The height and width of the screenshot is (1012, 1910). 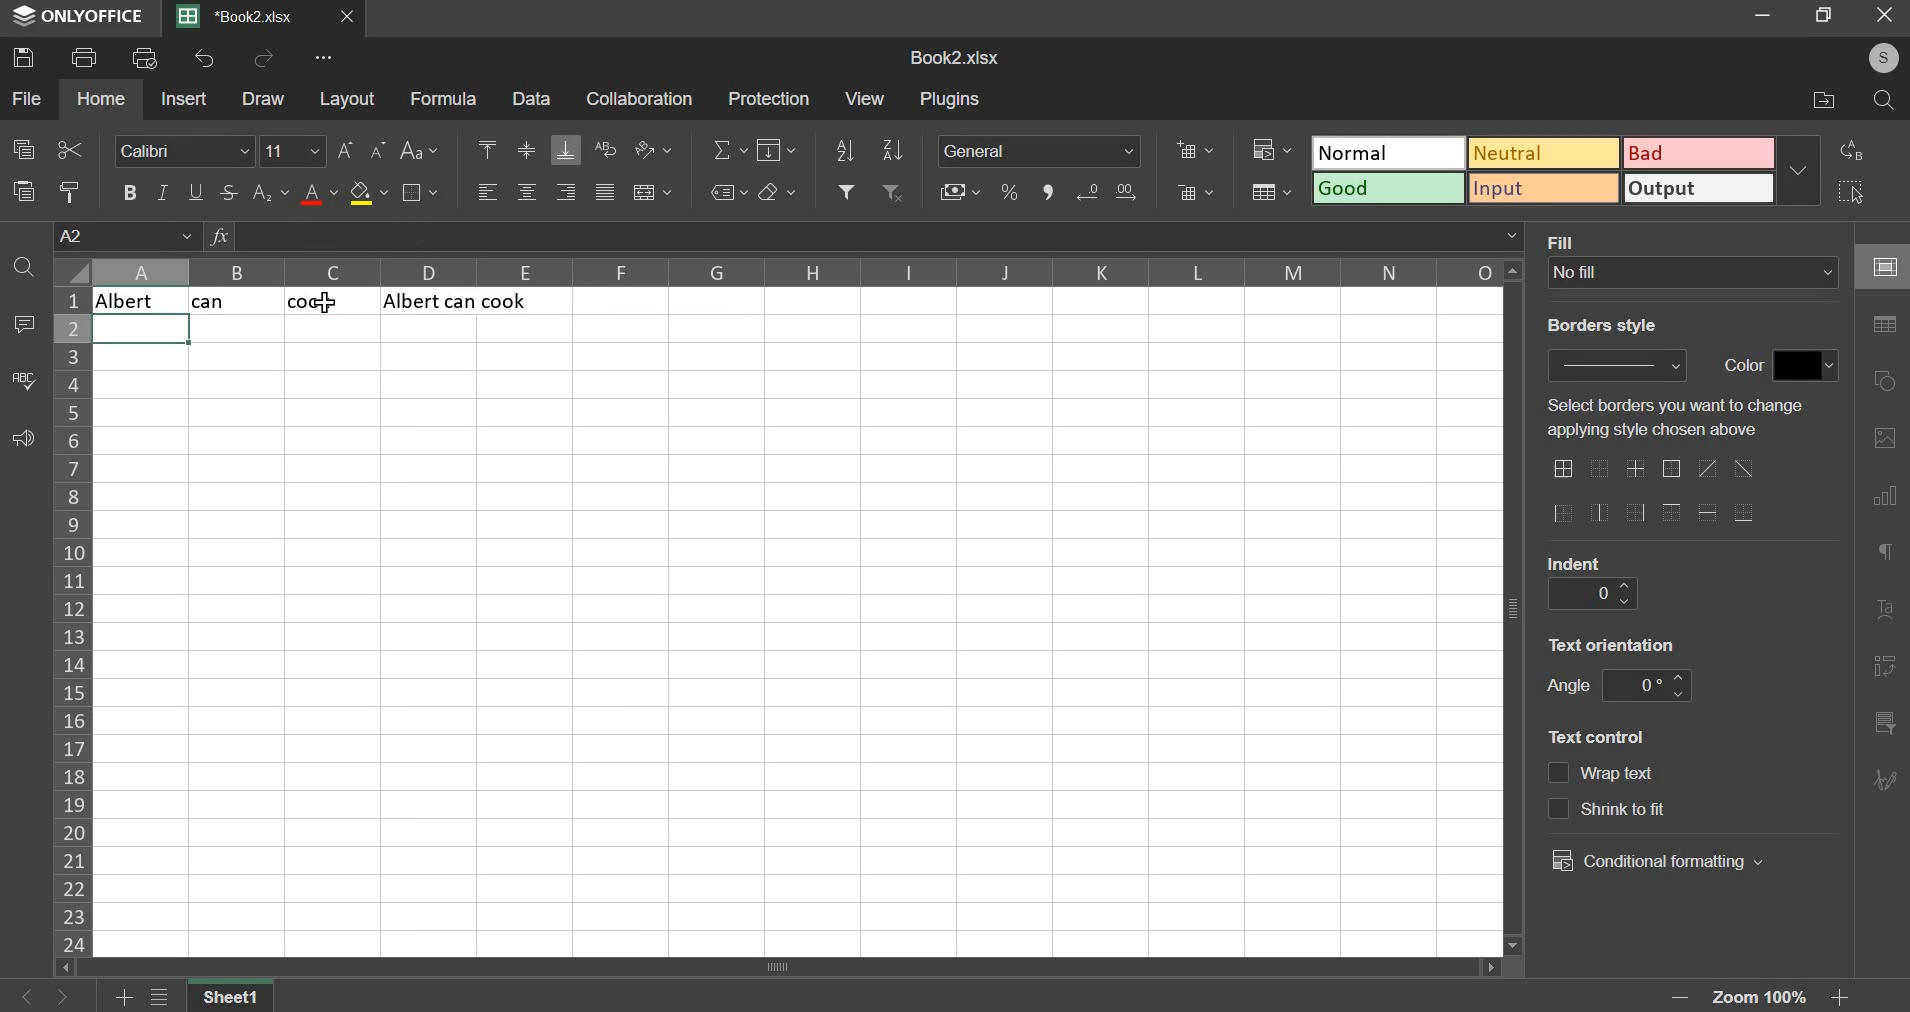 What do you see at coordinates (1568, 171) in the screenshot?
I see `type` at bounding box center [1568, 171].